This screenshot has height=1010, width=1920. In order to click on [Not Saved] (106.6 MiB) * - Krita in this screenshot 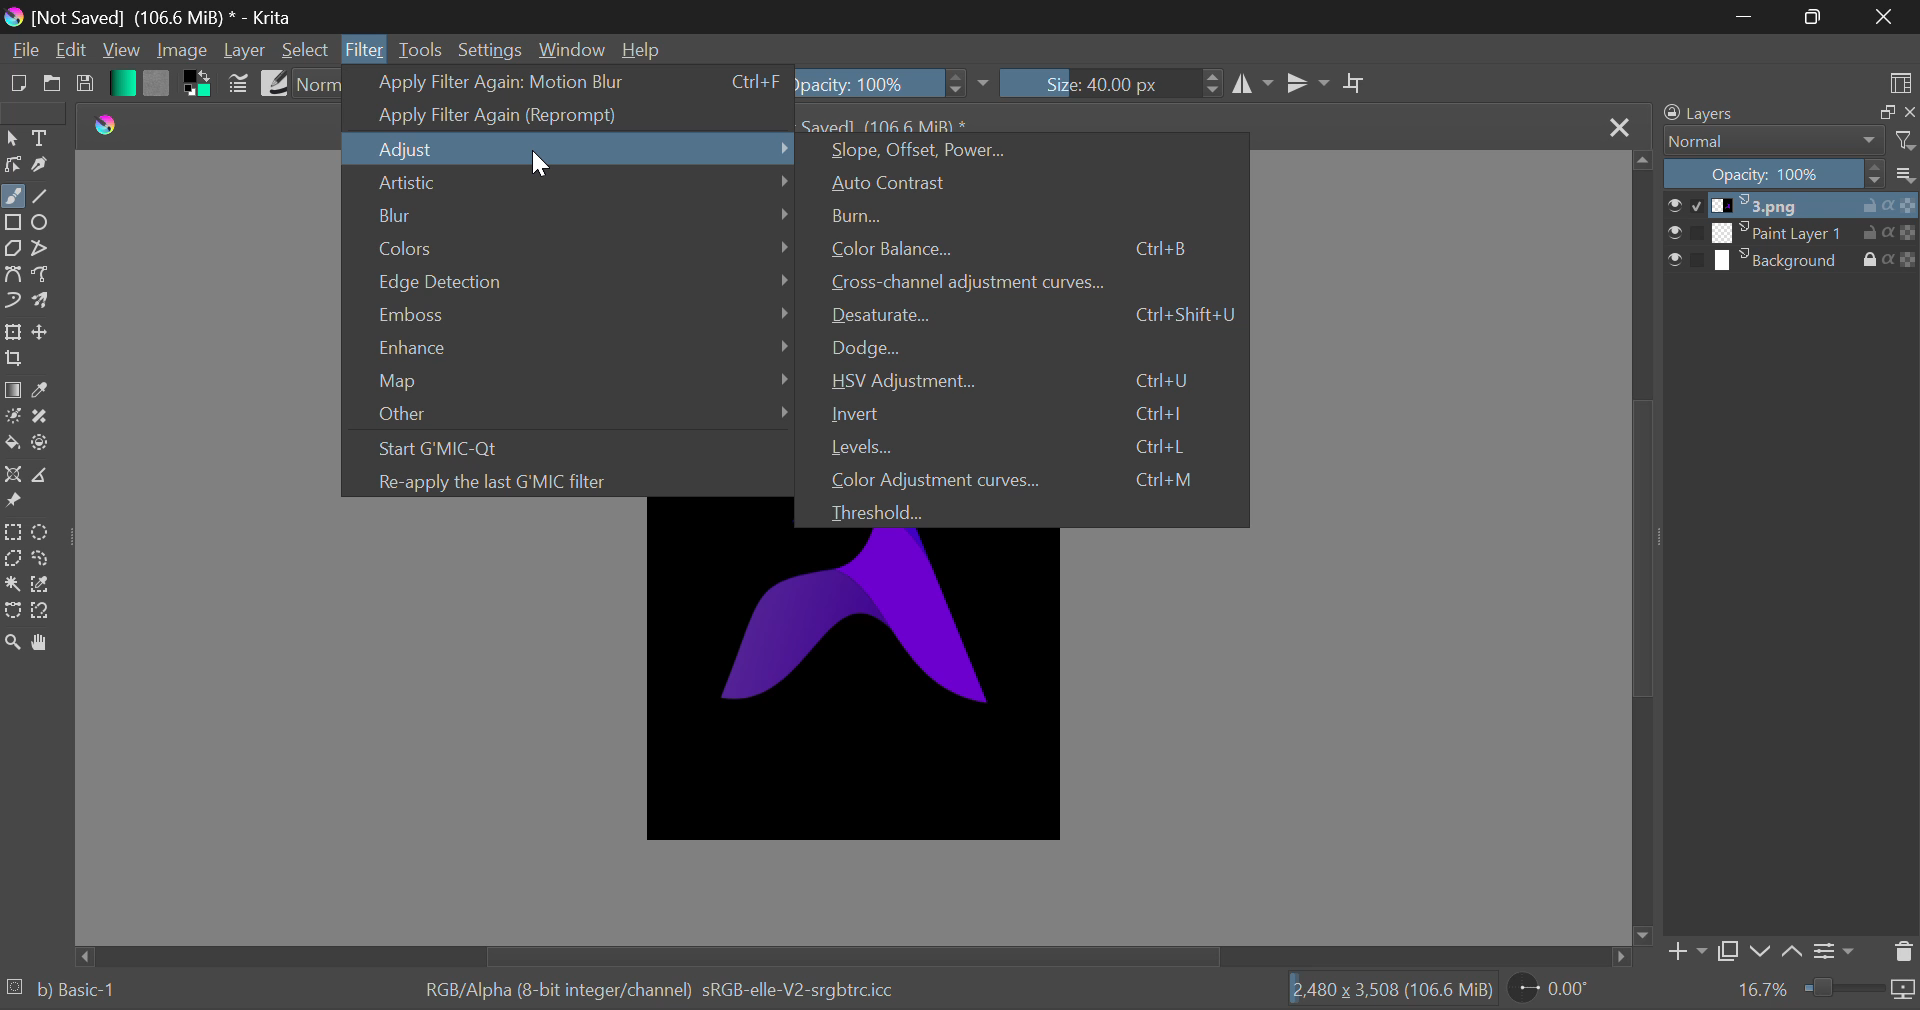, I will do `click(182, 14)`.